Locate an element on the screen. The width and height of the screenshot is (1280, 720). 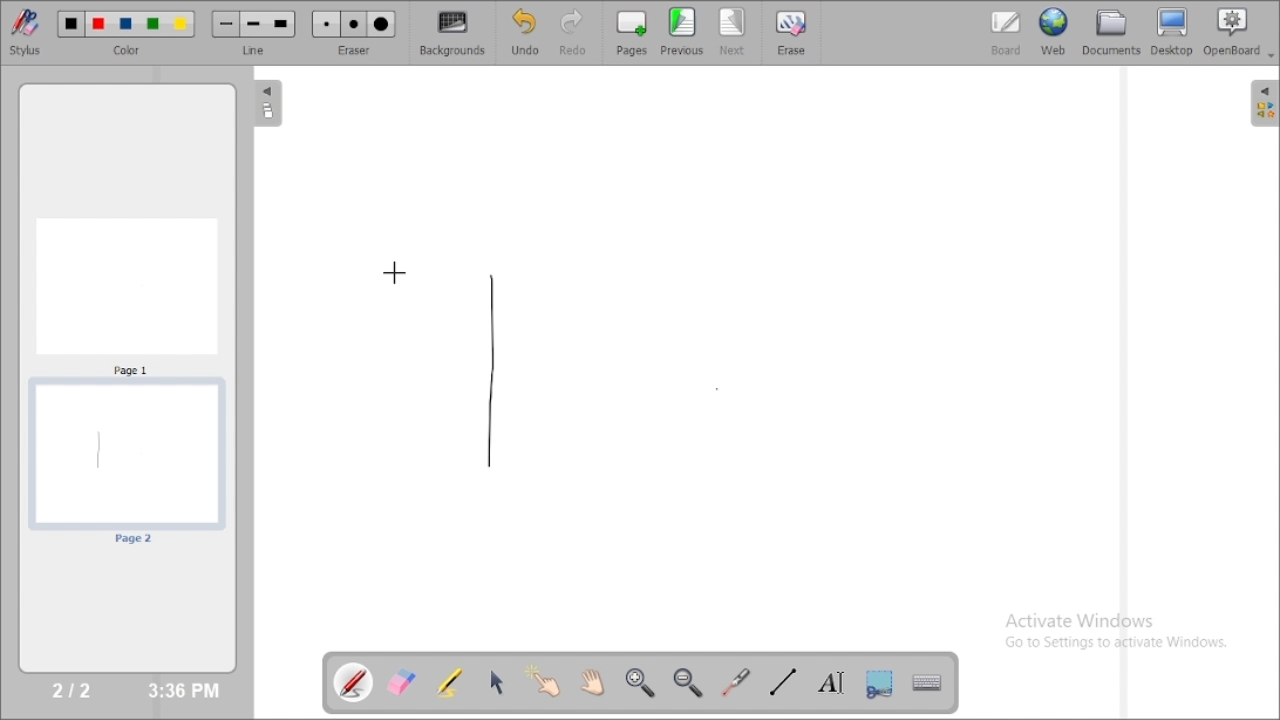
pages is located at coordinates (632, 32).